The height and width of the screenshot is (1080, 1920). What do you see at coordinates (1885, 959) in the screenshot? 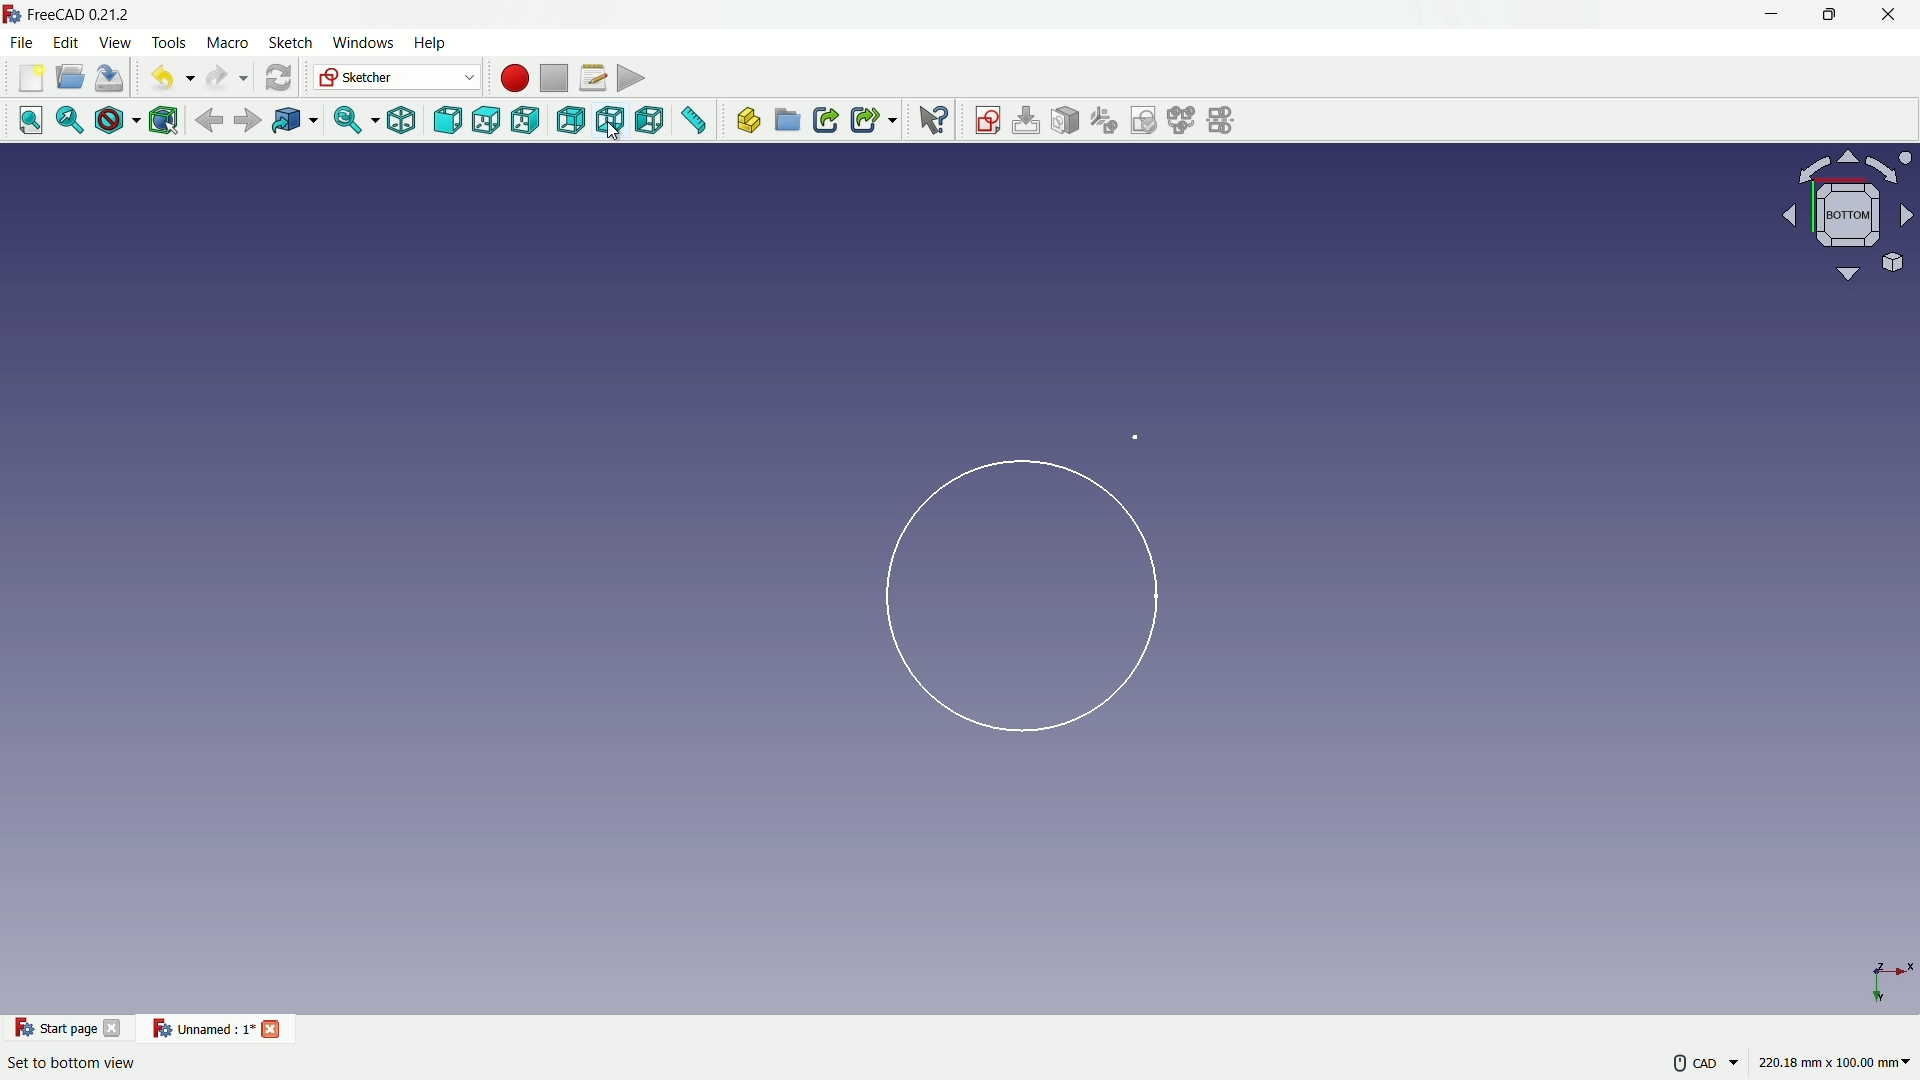
I see `tourus` at bounding box center [1885, 959].